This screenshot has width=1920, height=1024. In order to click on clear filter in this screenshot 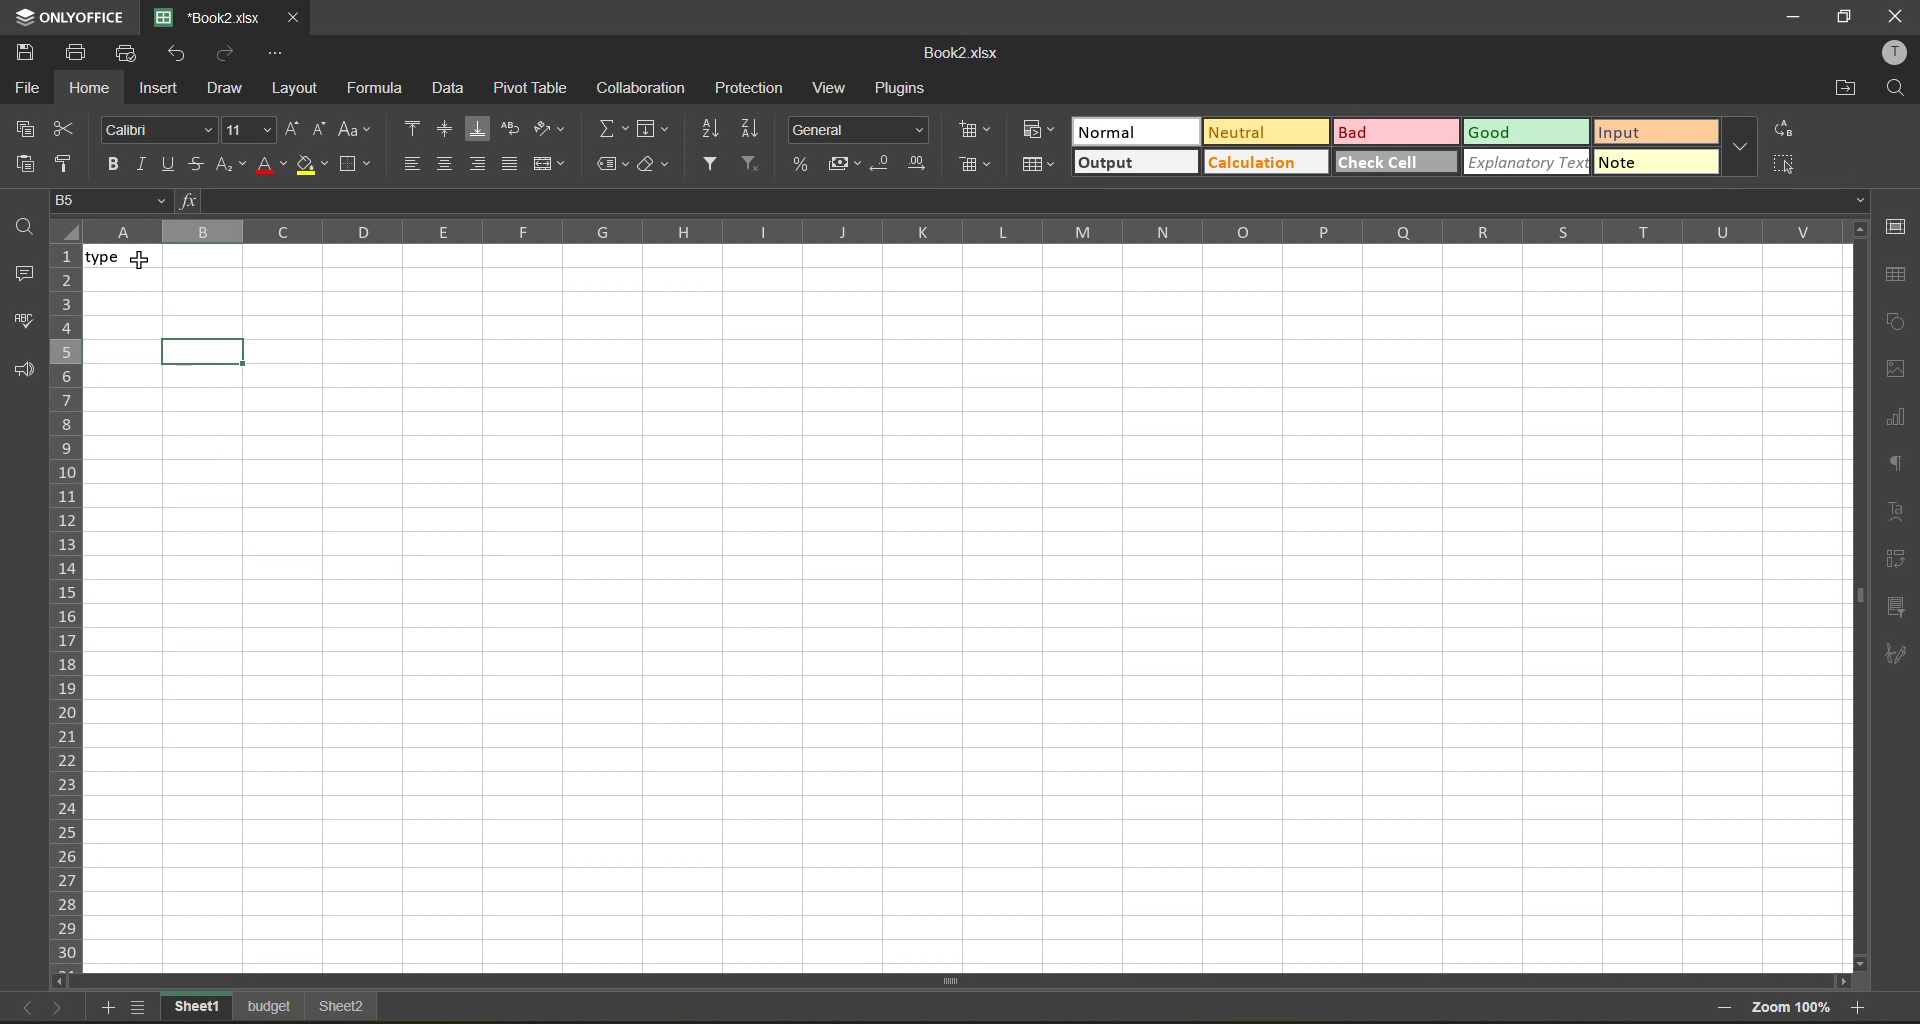, I will do `click(749, 165)`.